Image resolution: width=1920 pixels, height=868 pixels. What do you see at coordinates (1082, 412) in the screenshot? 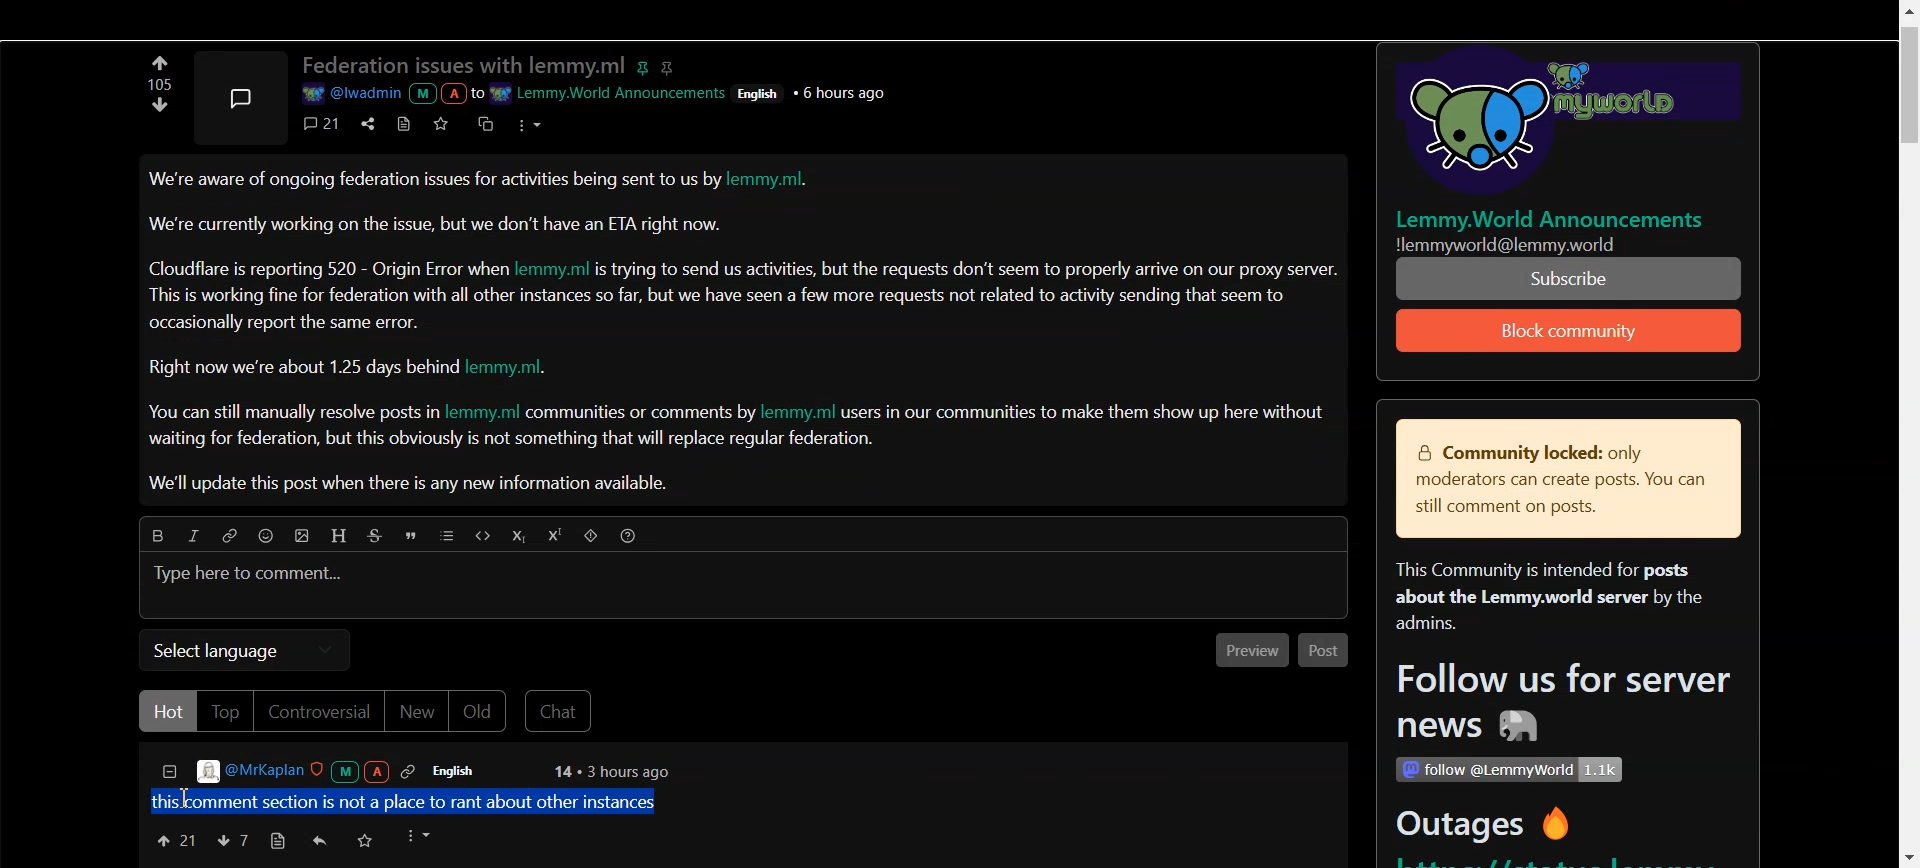
I see `| users in our communities to make them show up here withou` at bounding box center [1082, 412].